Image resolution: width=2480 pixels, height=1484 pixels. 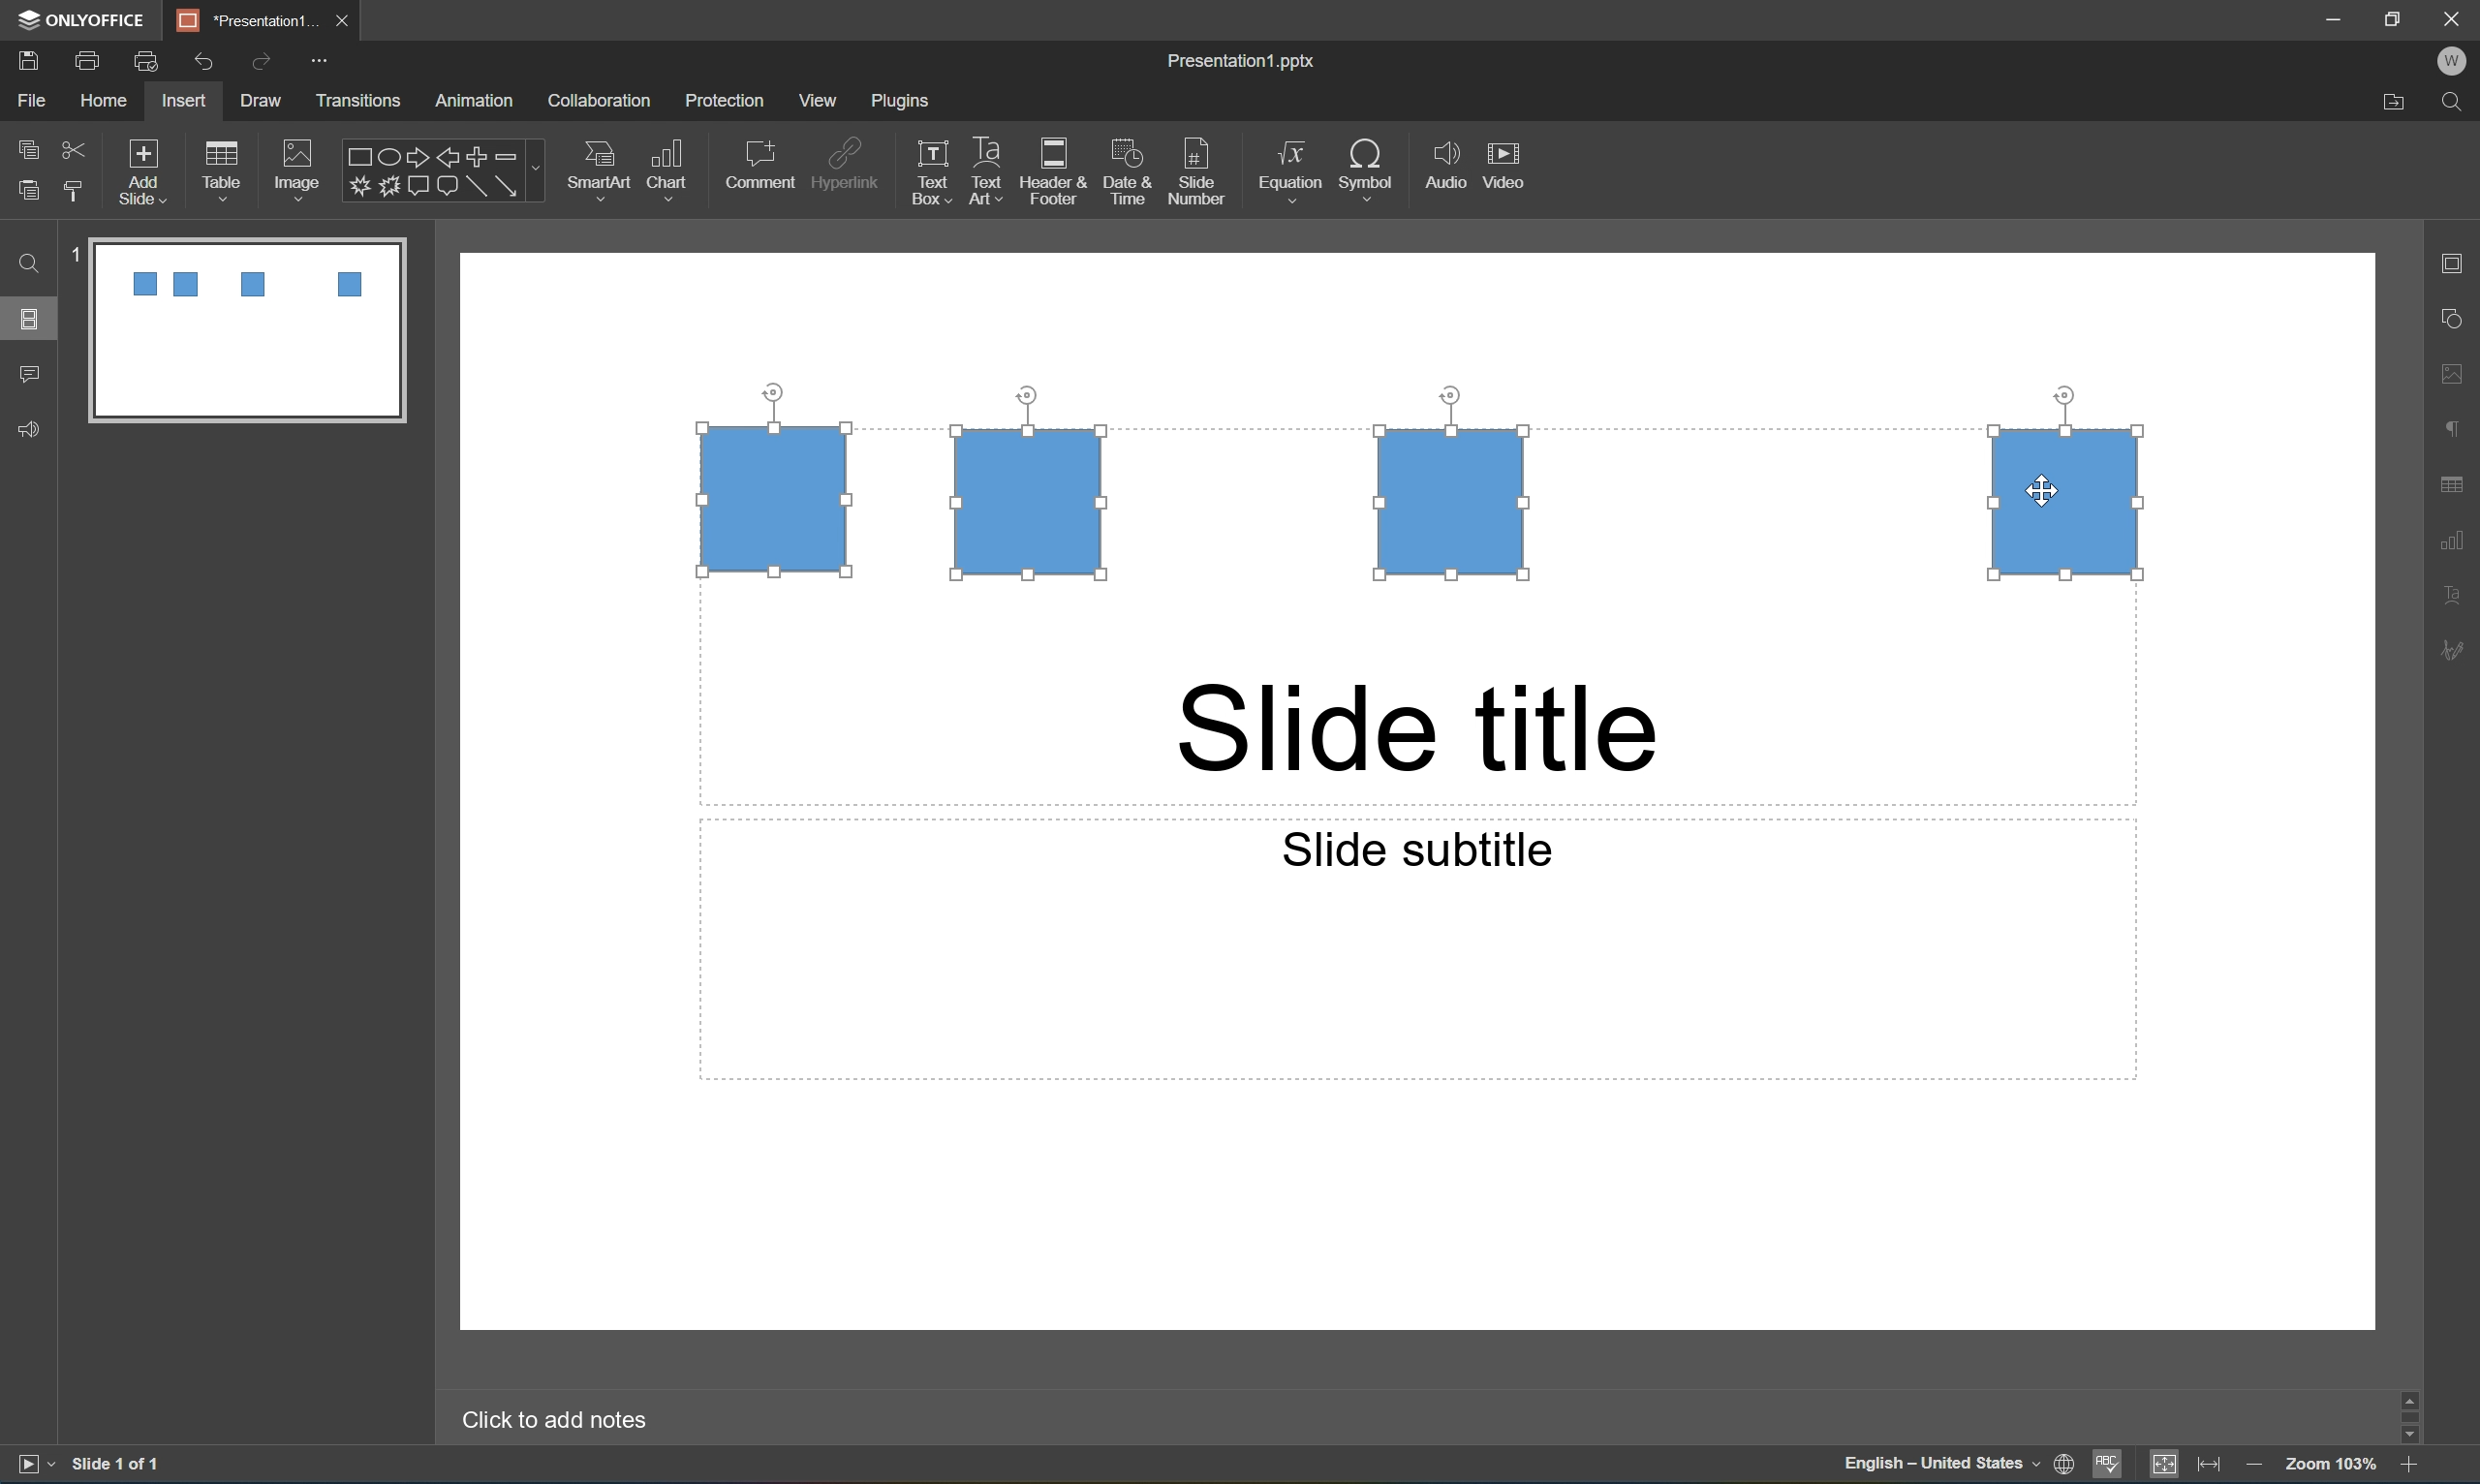 I want to click on set document language, so click(x=1955, y=1468).